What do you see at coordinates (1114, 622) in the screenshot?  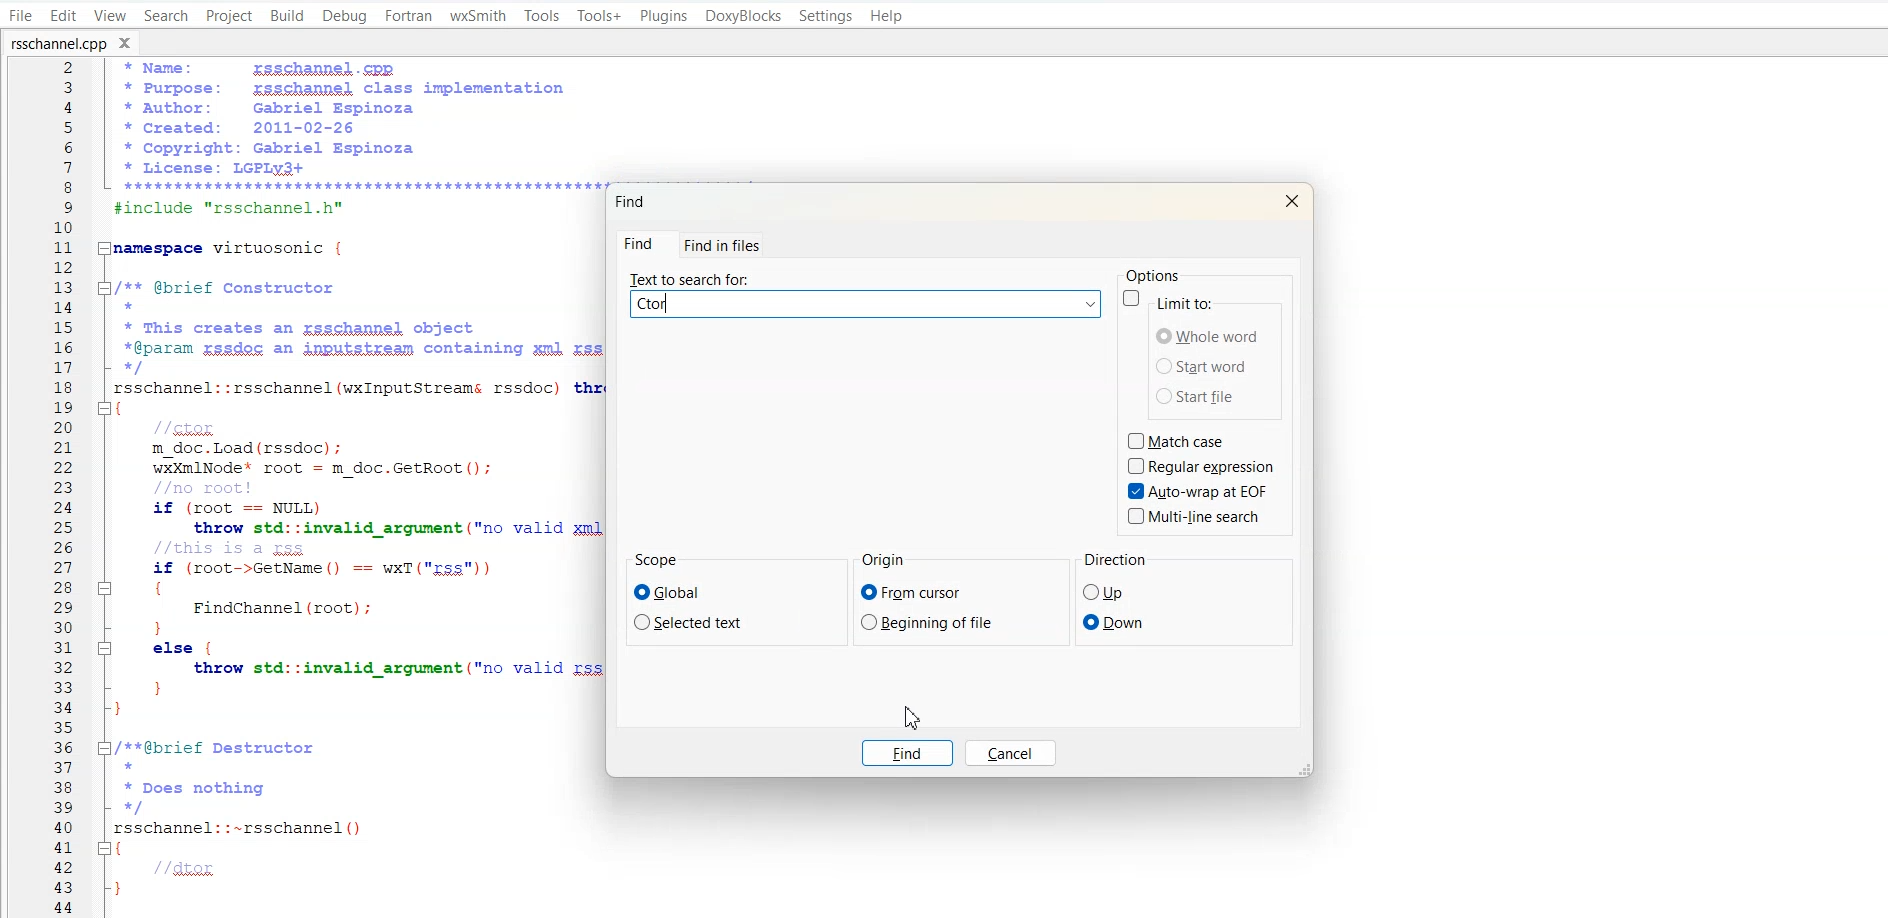 I see `Down` at bounding box center [1114, 622].